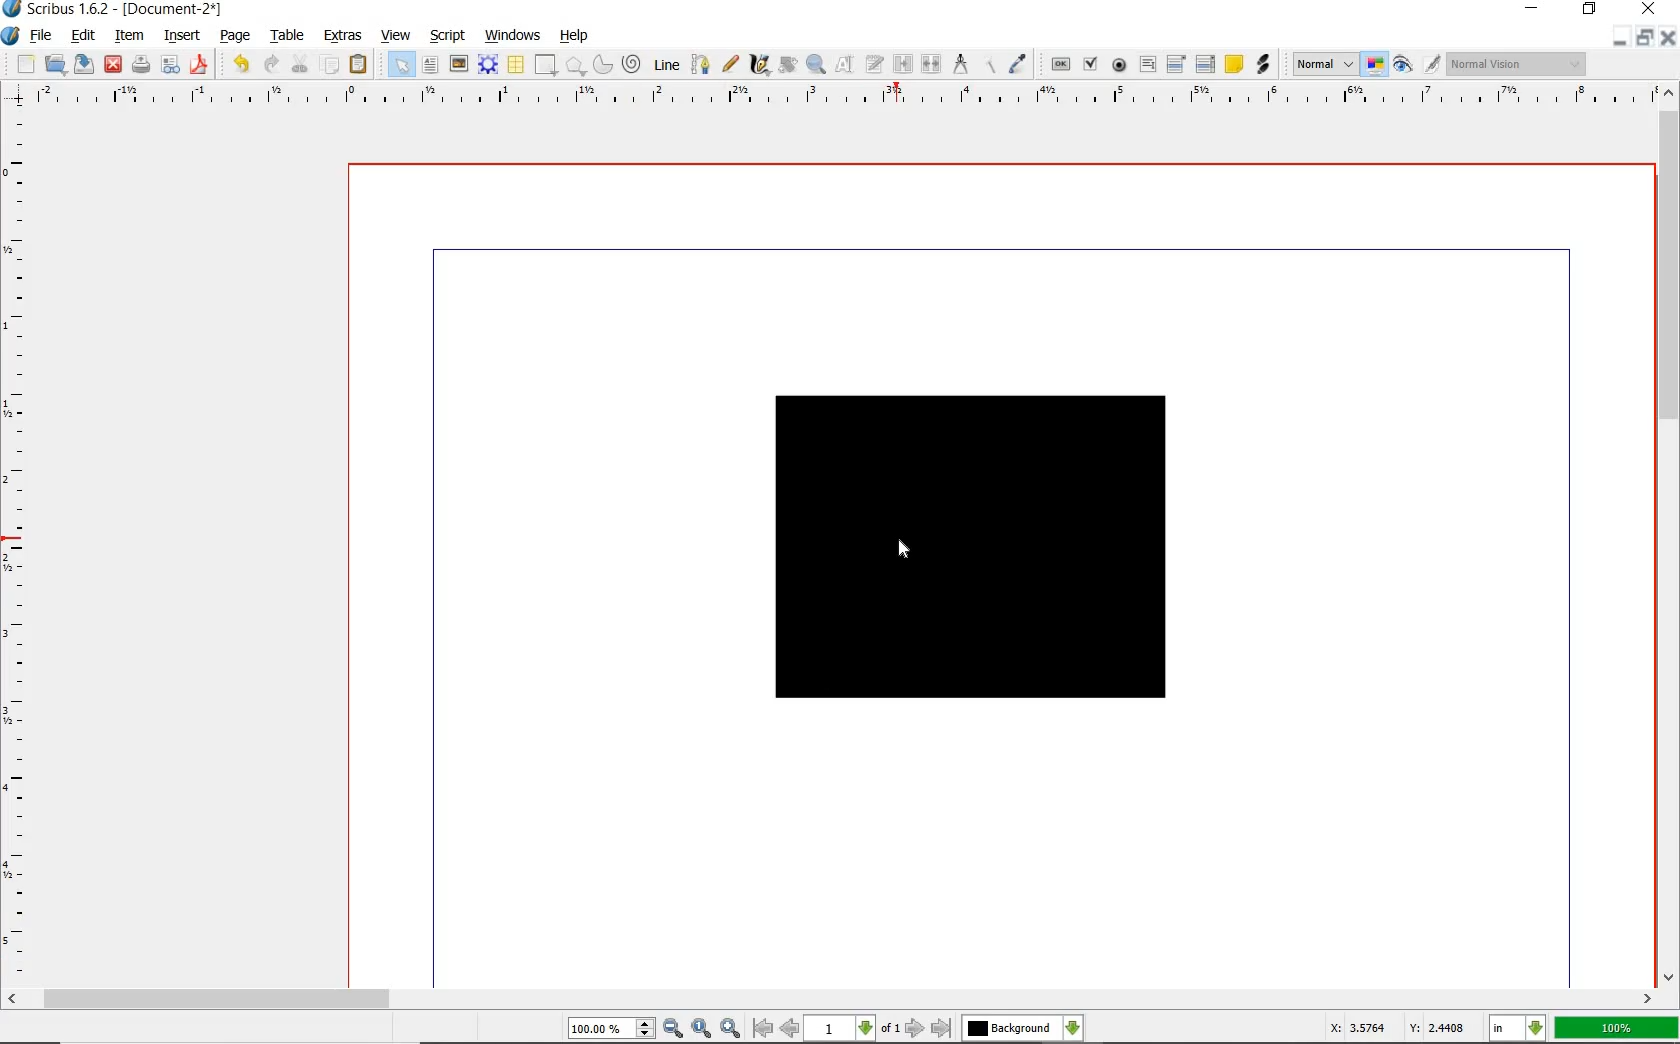 This screenshot has width=1680, height=1044. What do you see at coordinates (843, 65) in the screenshot?
I see `edit content of frame` at bounding box center [843, 65].